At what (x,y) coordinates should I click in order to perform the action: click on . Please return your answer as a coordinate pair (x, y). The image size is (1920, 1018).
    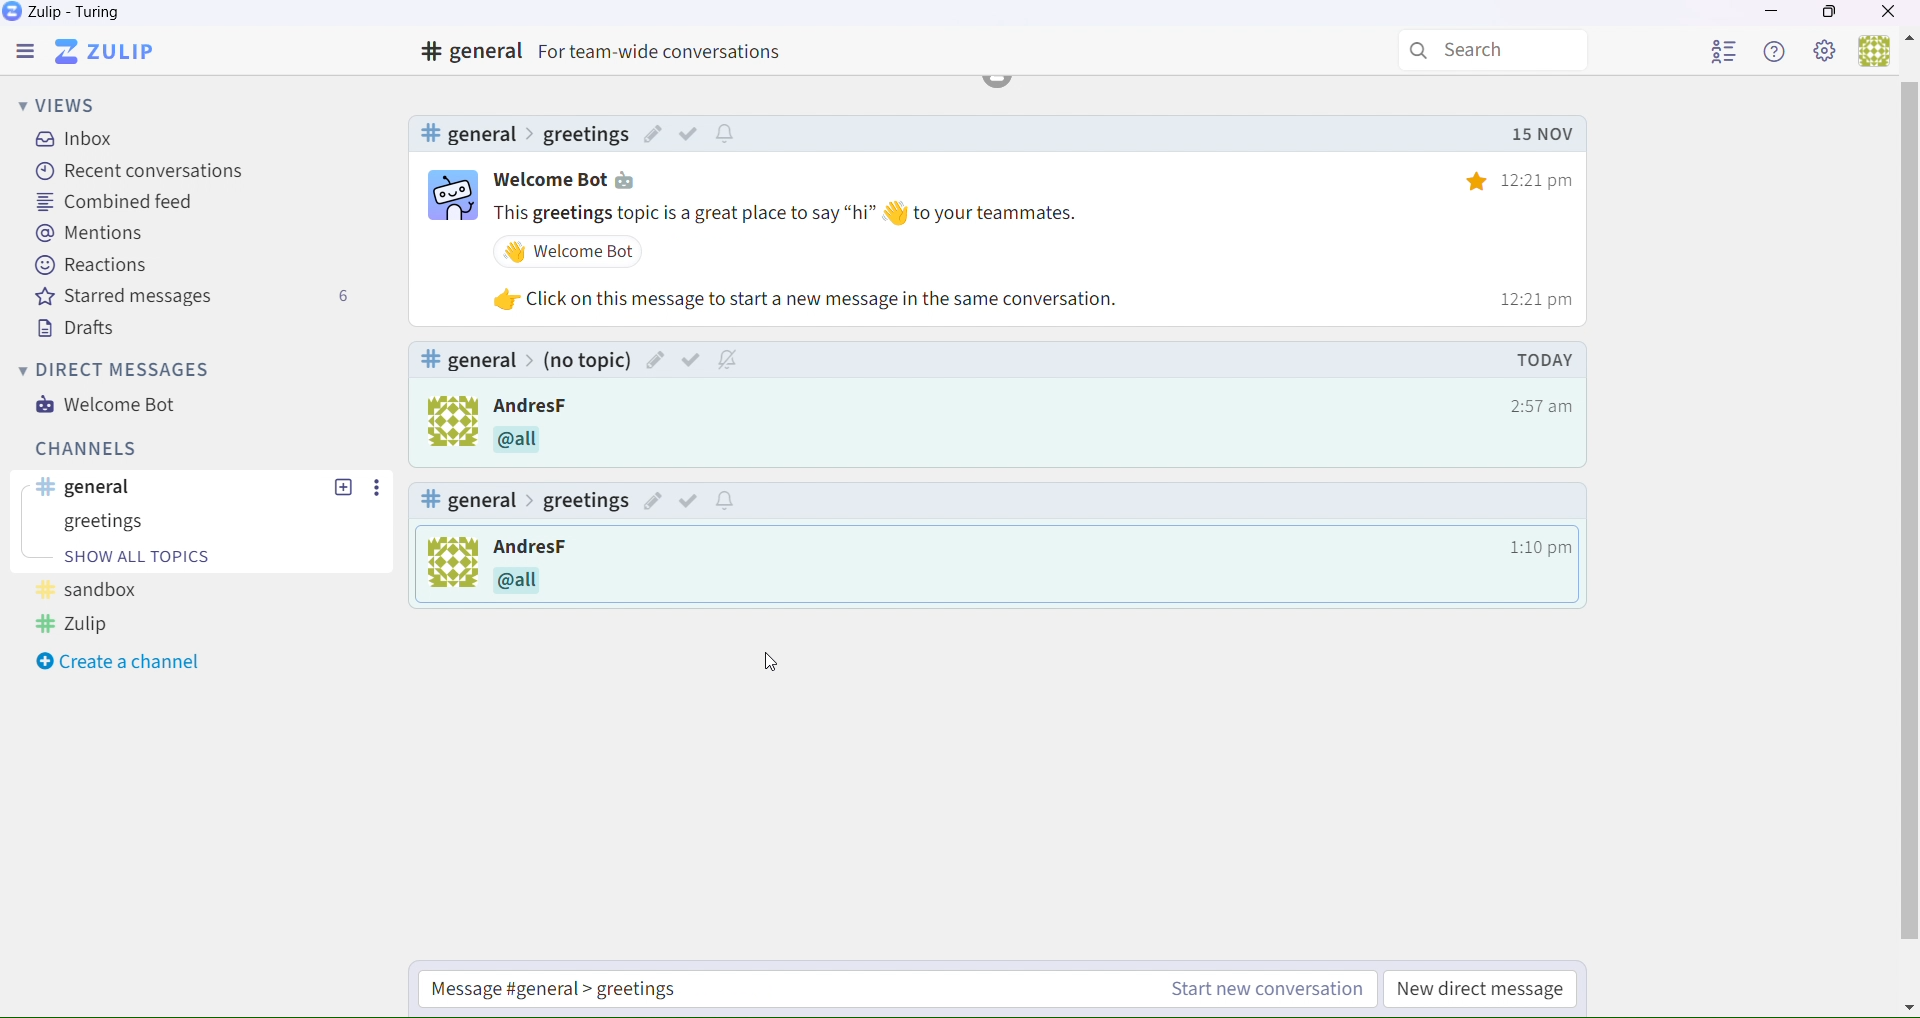
    Looking at the image, I should click on (810, 297).